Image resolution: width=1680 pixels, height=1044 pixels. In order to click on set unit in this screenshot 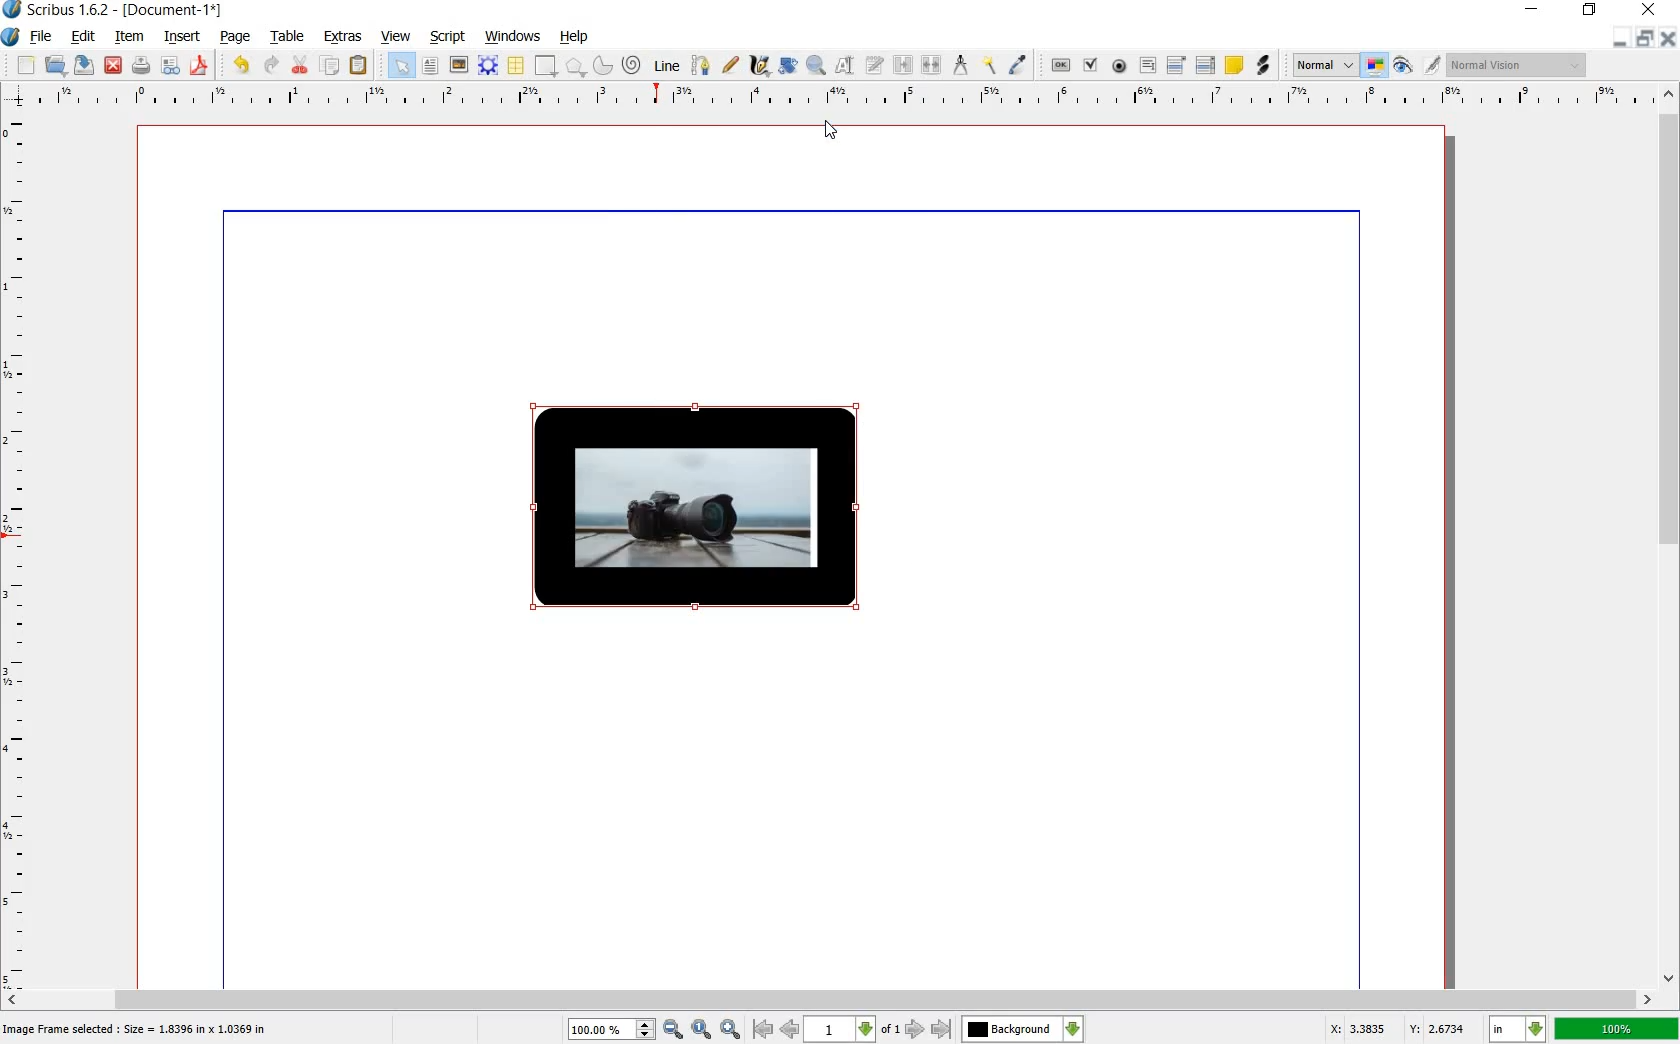, I will do `click(1516, 1029)`.